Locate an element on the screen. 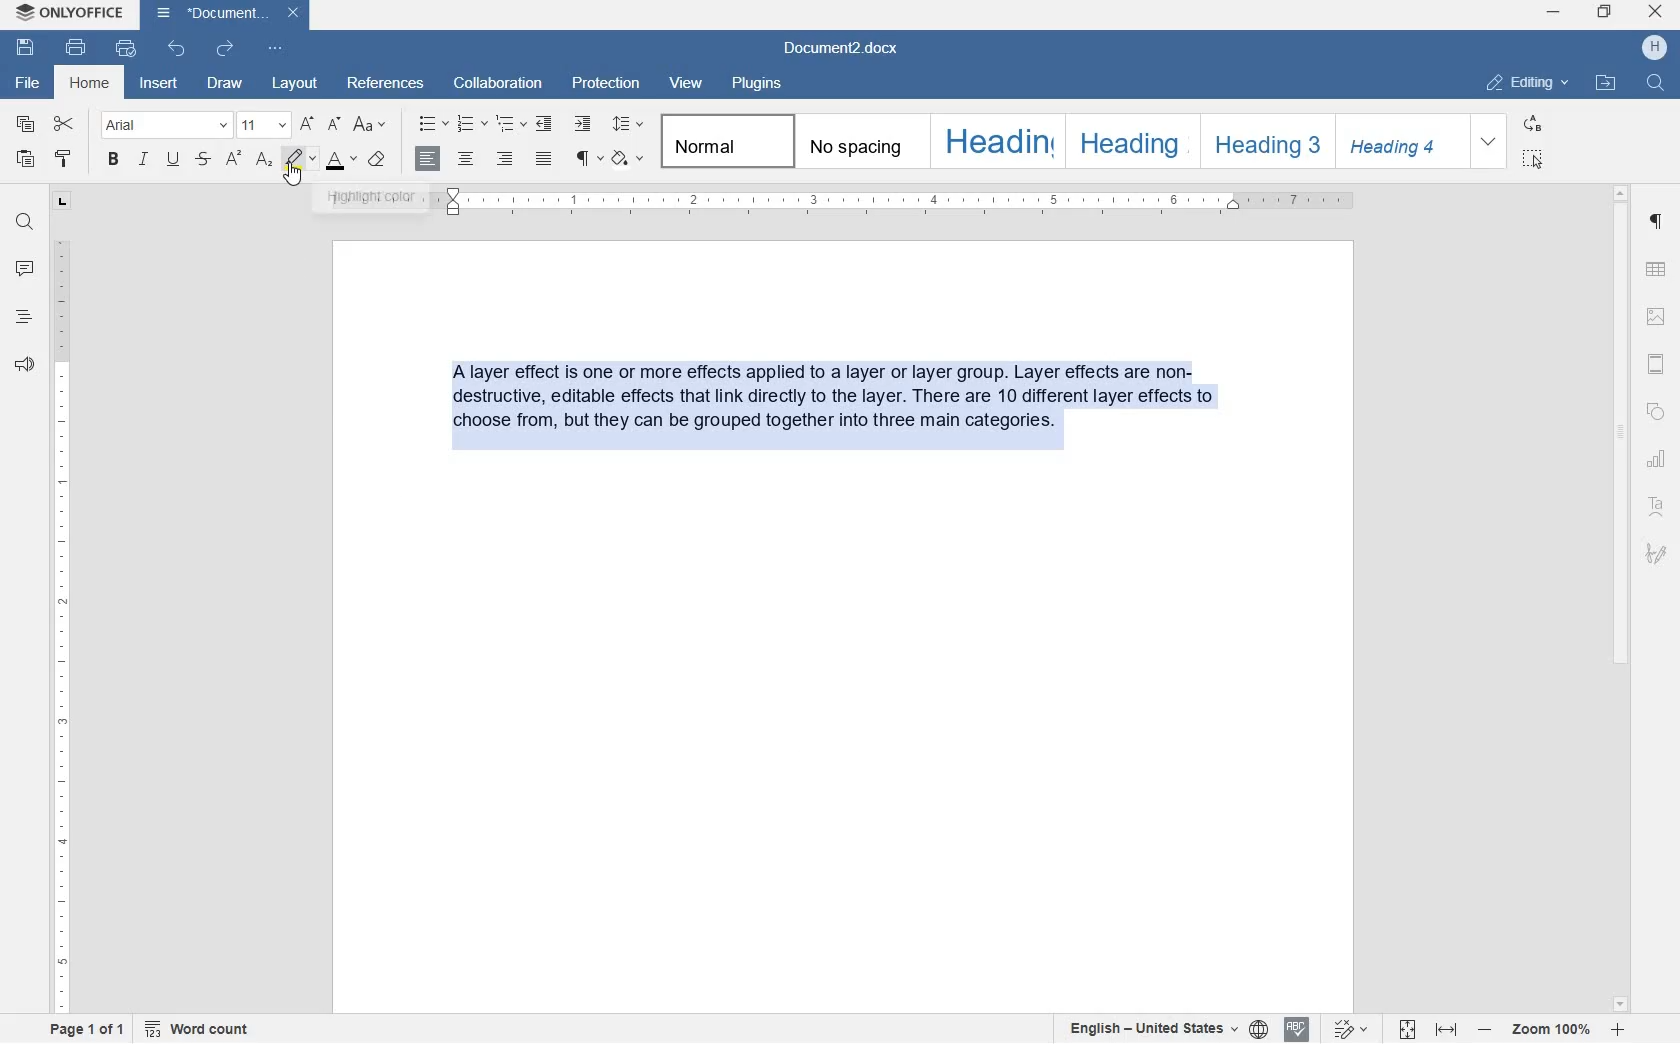 The height and width of the screenshot is (1044, 1680). A layer effect is one or more effects applied to a layer or layer group. Layer effects are non-
destructive, editable effects that link directly to the layer. There are 10 different layer effects to
choose from, but they can be grouped together into three main categories. is located at coordinates (840, 409).